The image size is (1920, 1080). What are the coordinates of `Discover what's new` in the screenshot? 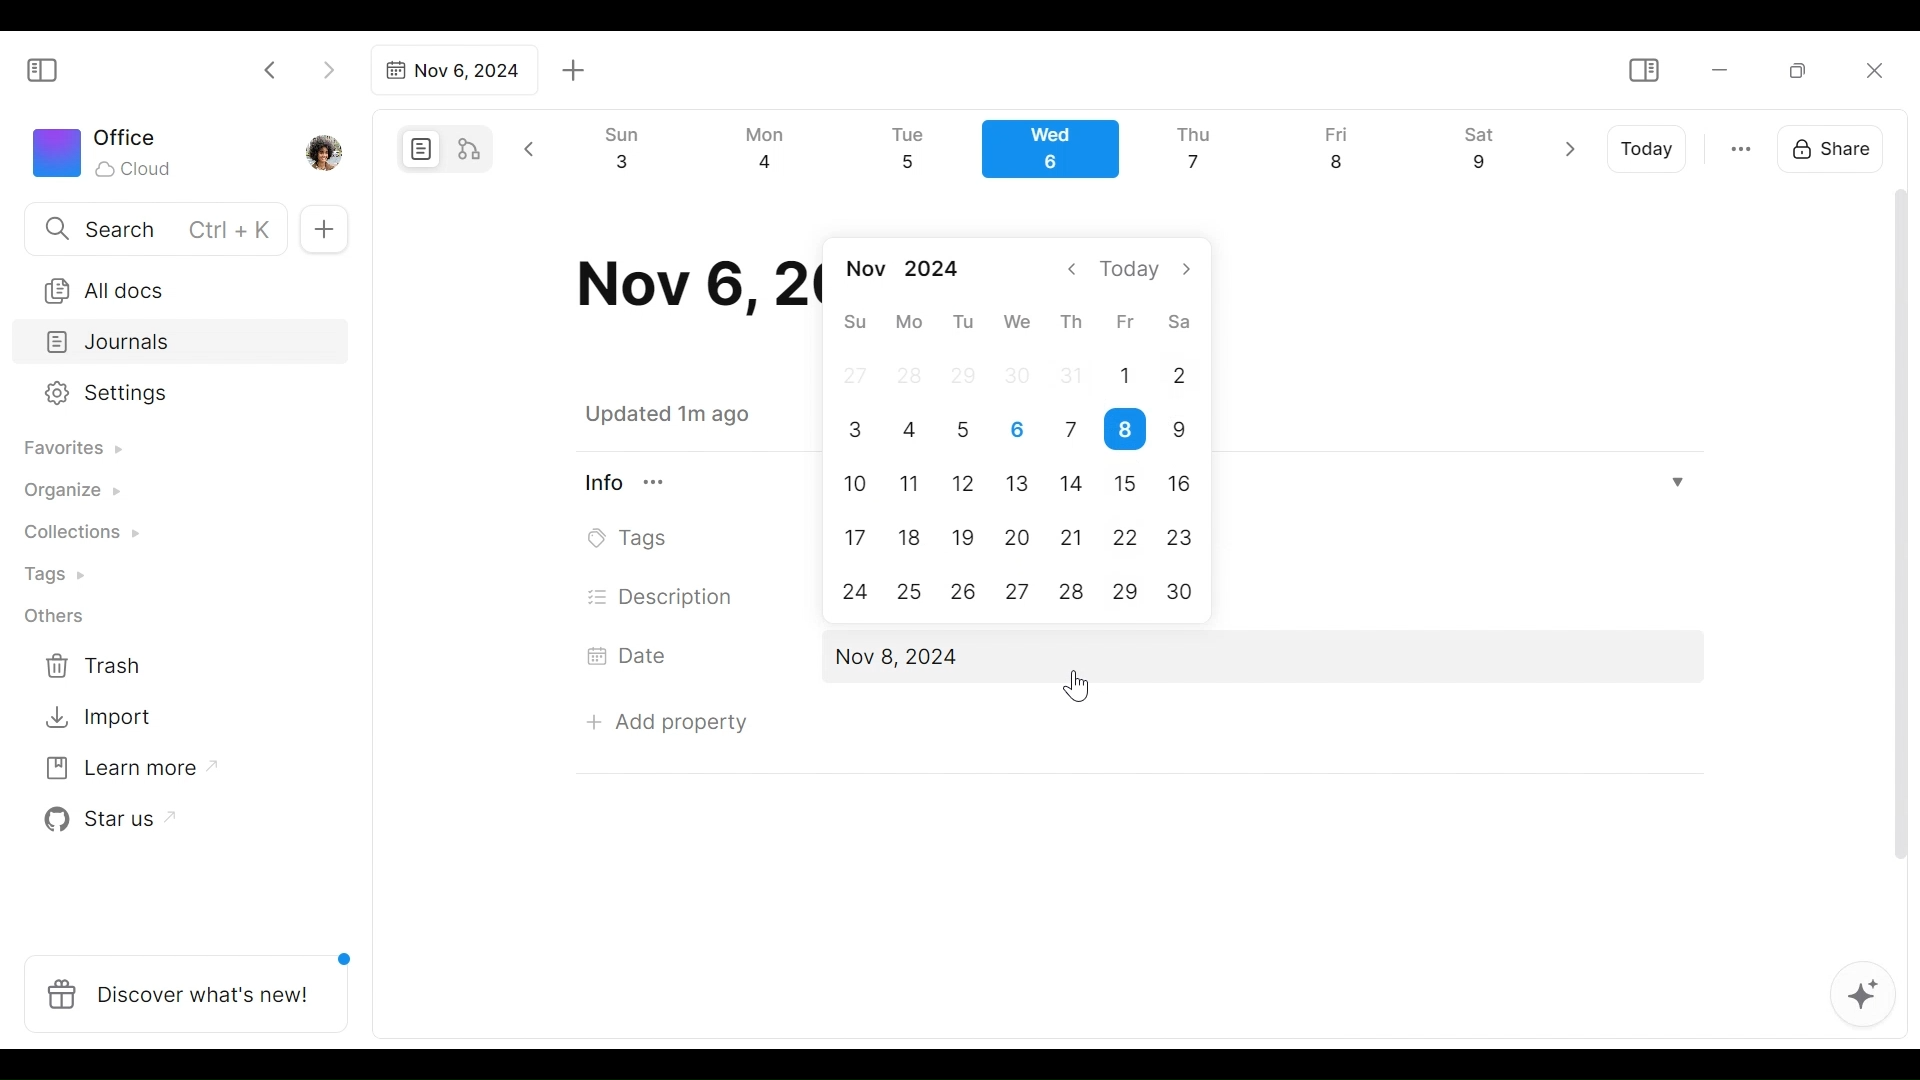 It's located at (194, 983).